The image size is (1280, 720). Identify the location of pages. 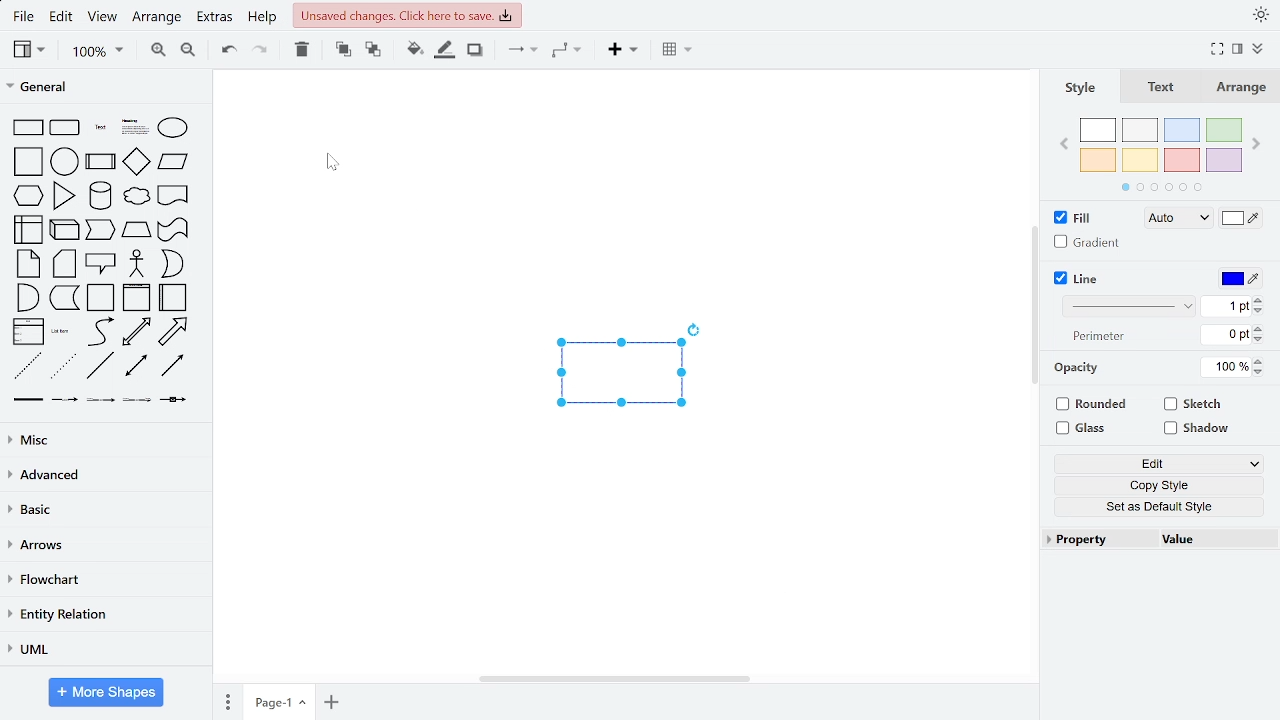
(227, 701).